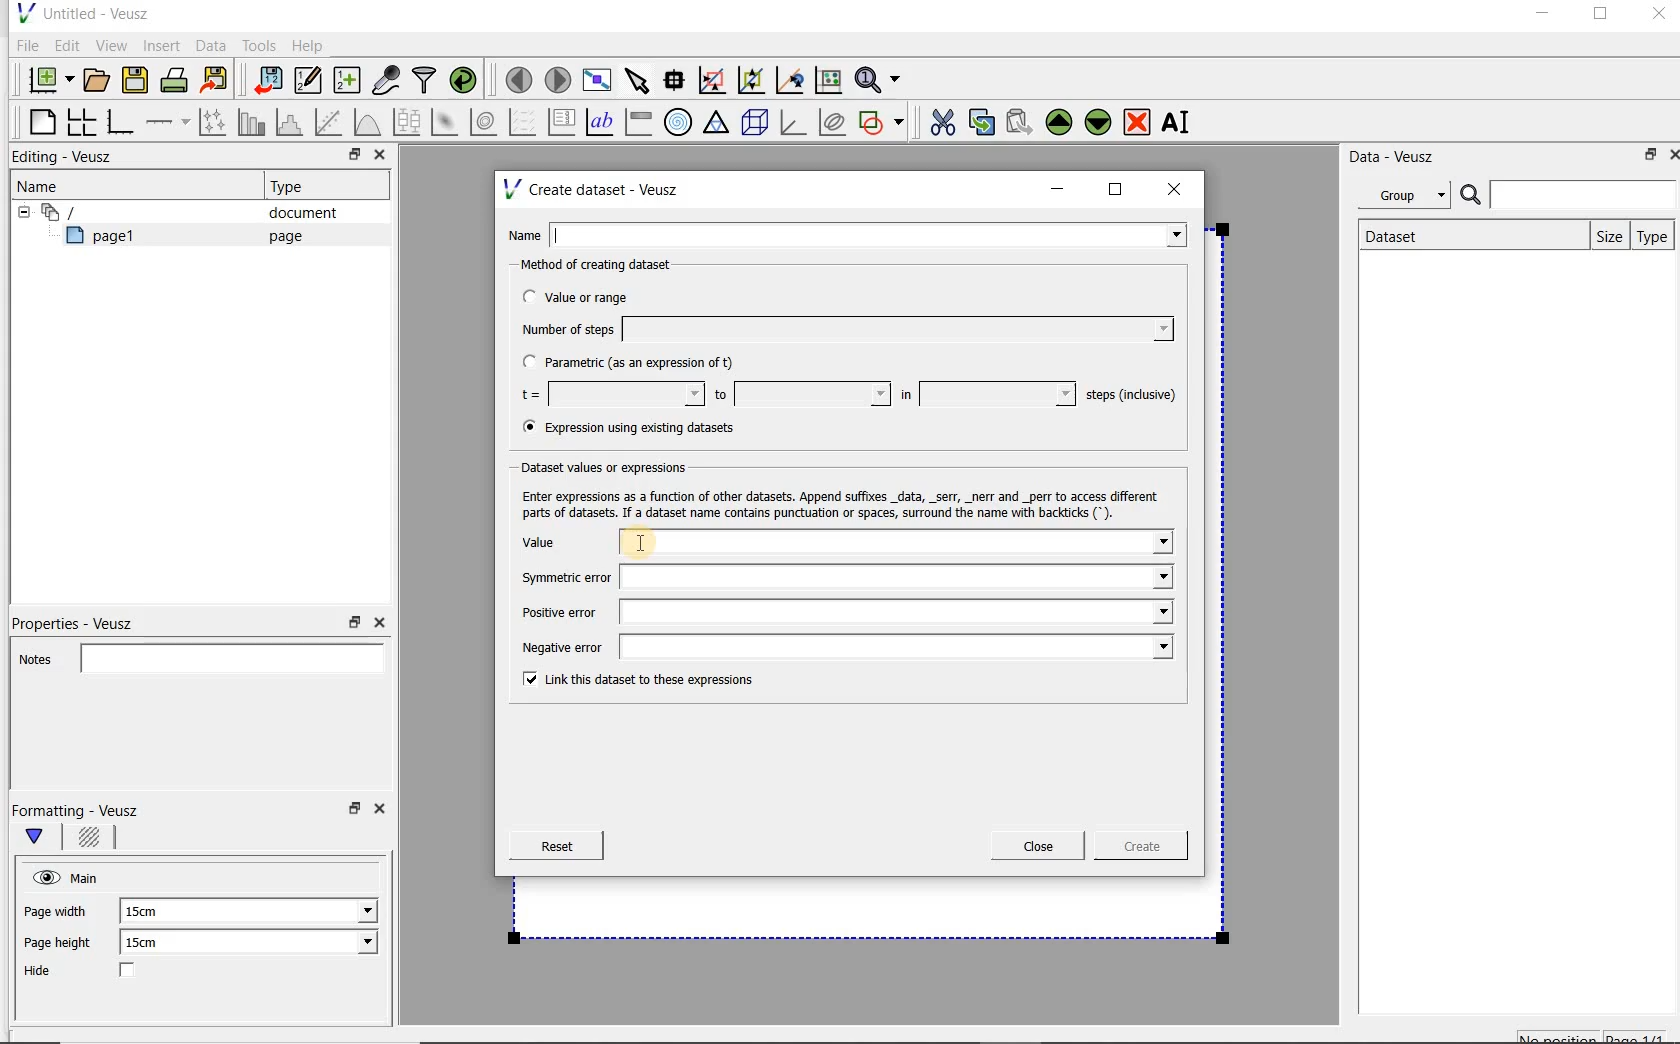 The image size is (1680, 1044). What do you see at coordinates (879, 75) in the screenshot?
I see `Zoom functions menu` at bounding box center [879, 75].